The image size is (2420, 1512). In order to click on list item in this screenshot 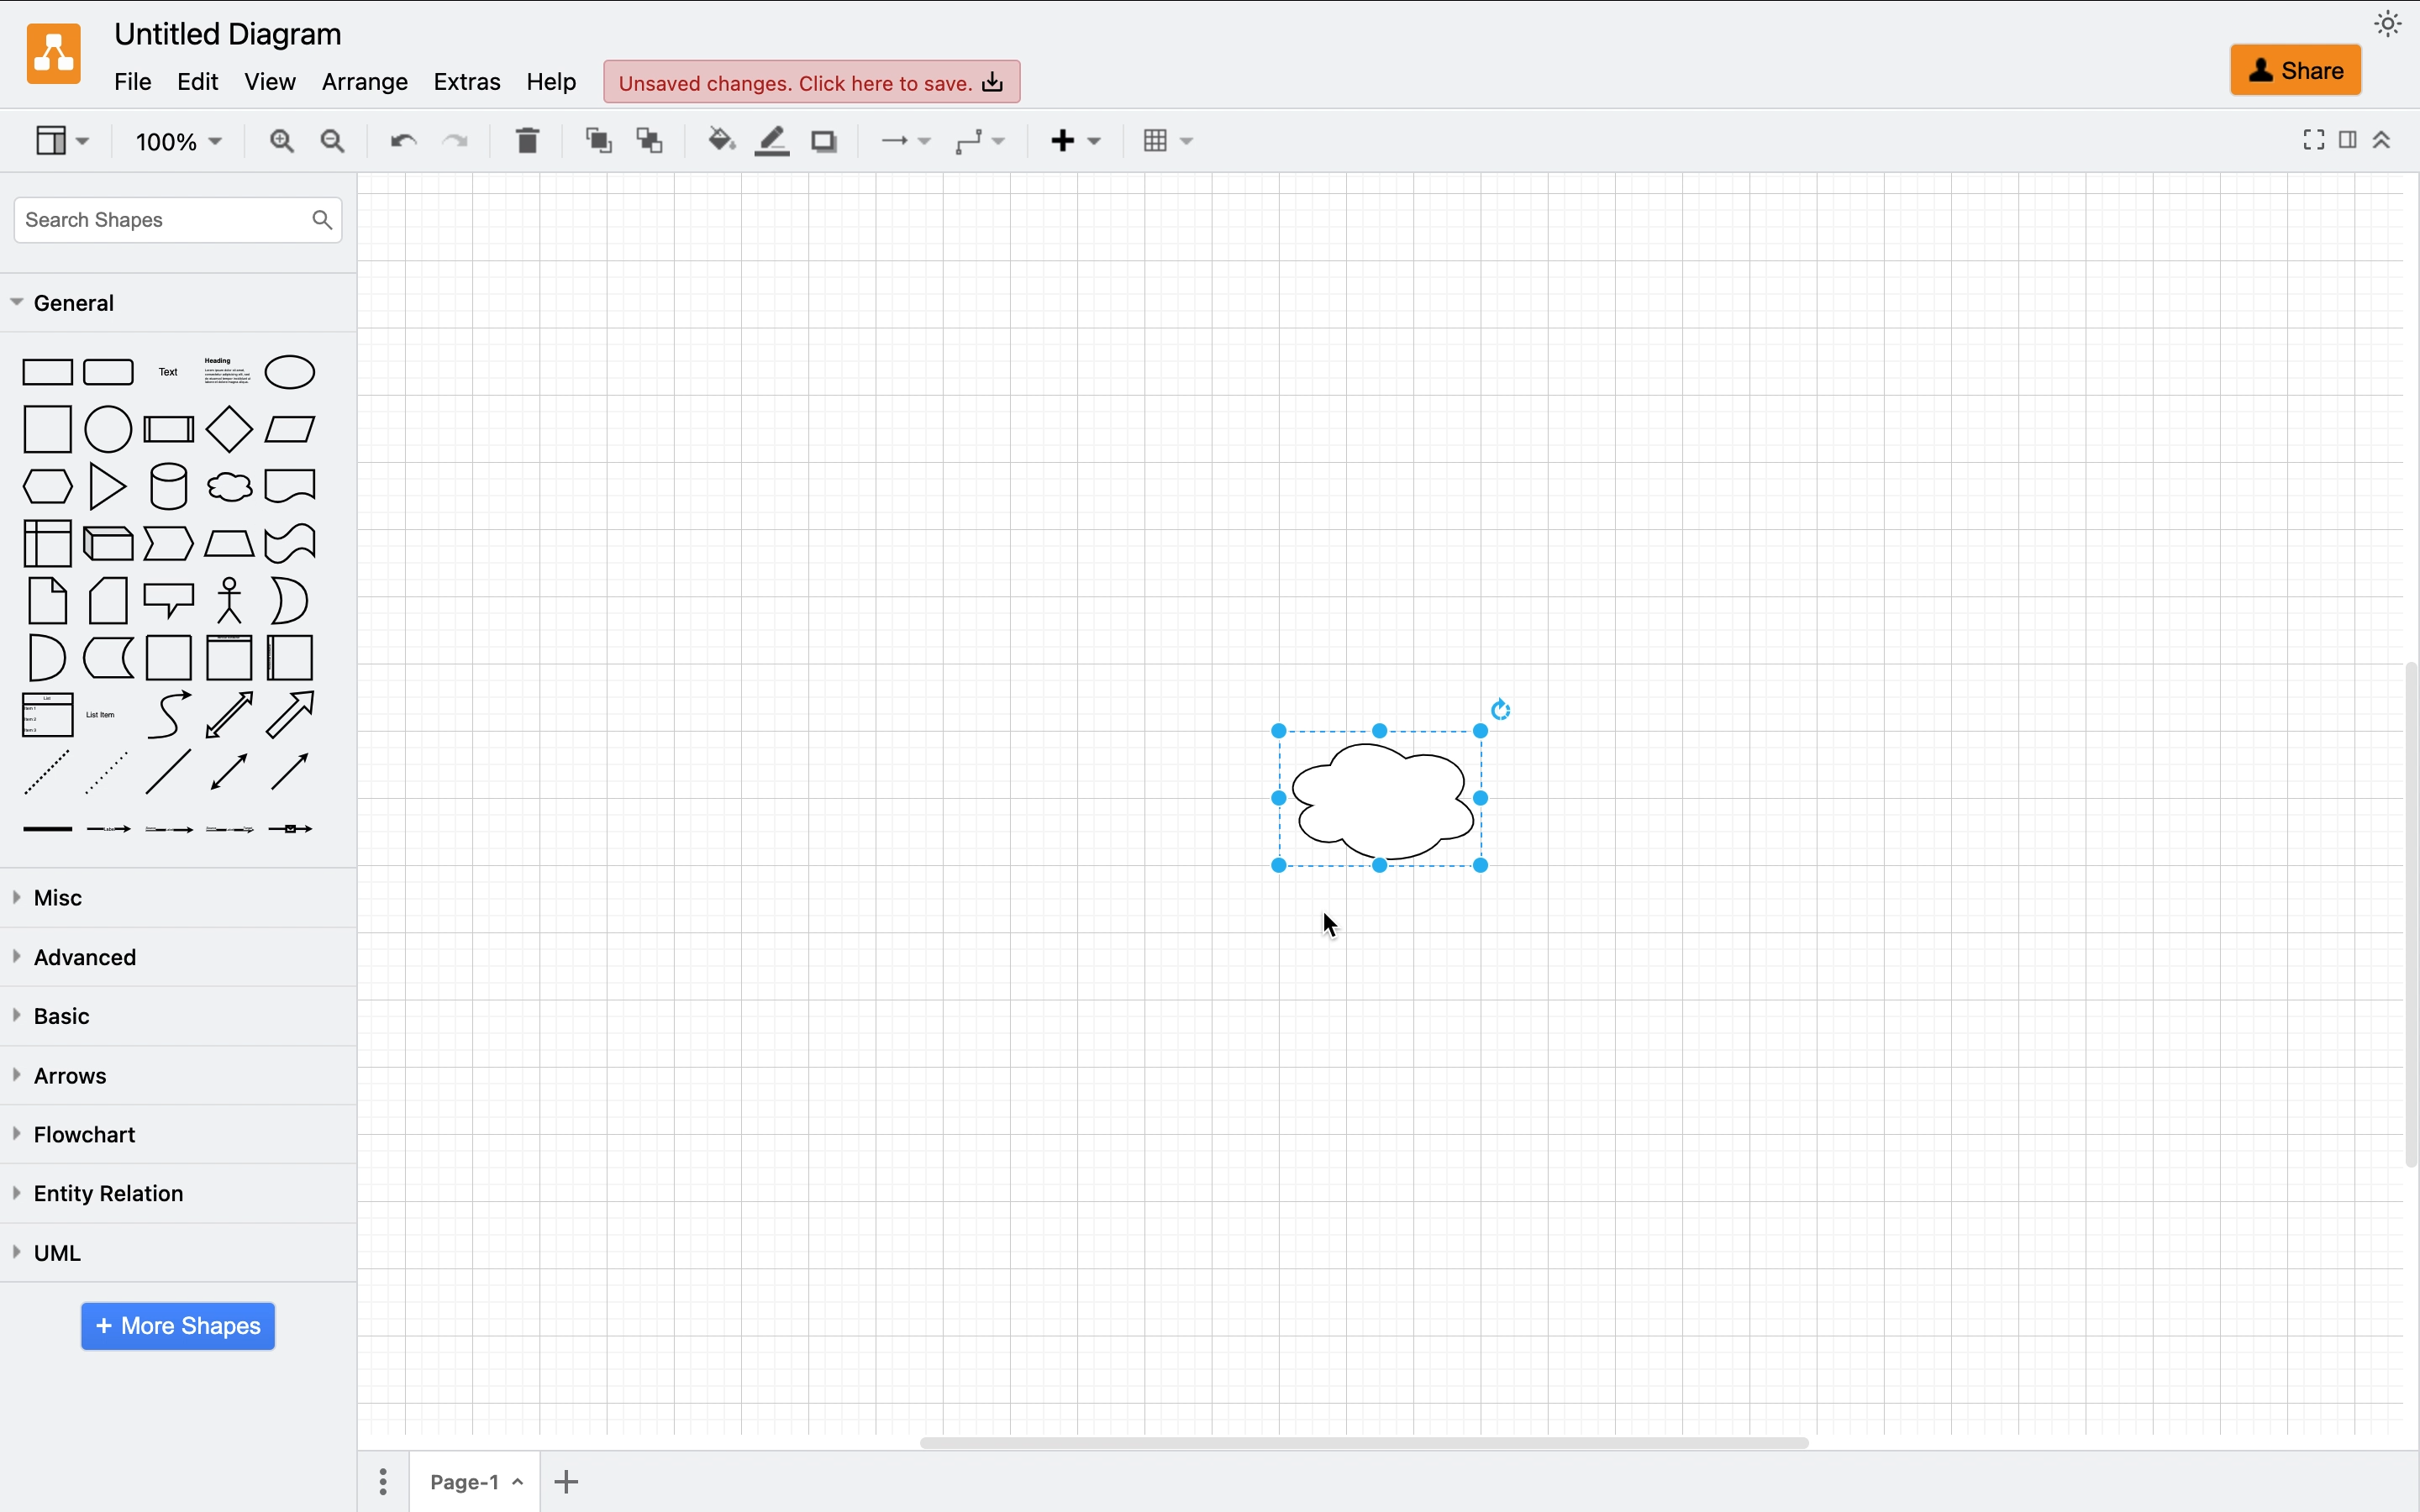, I will do `click(108, 714)`.